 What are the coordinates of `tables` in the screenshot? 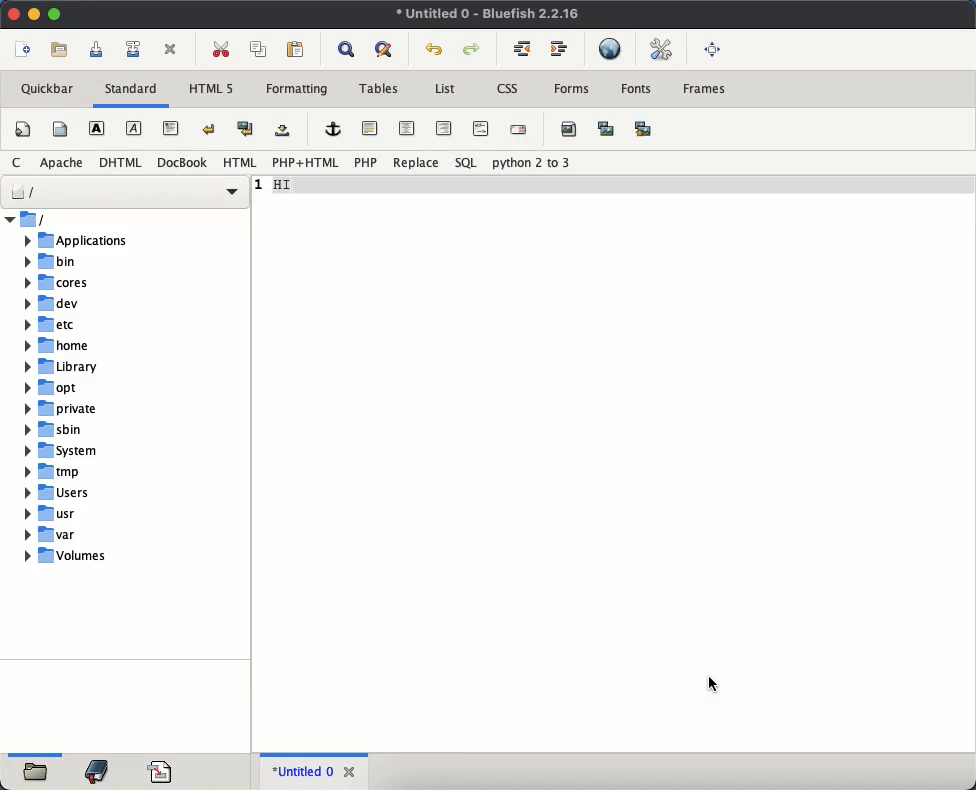 It's located at (378, 89).